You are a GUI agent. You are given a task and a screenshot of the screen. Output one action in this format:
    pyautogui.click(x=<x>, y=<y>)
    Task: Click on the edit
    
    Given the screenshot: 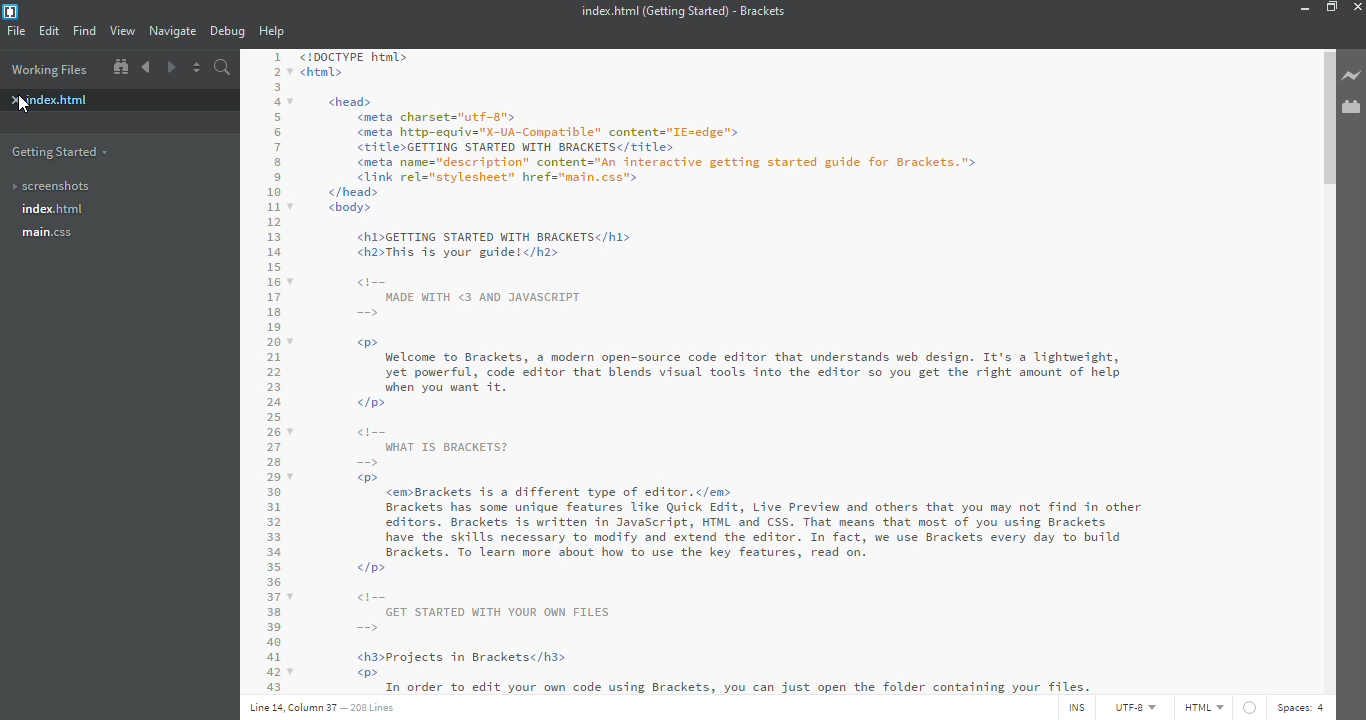 What is the action you would take?
    pyautogui.click(x=50, y=30)
    